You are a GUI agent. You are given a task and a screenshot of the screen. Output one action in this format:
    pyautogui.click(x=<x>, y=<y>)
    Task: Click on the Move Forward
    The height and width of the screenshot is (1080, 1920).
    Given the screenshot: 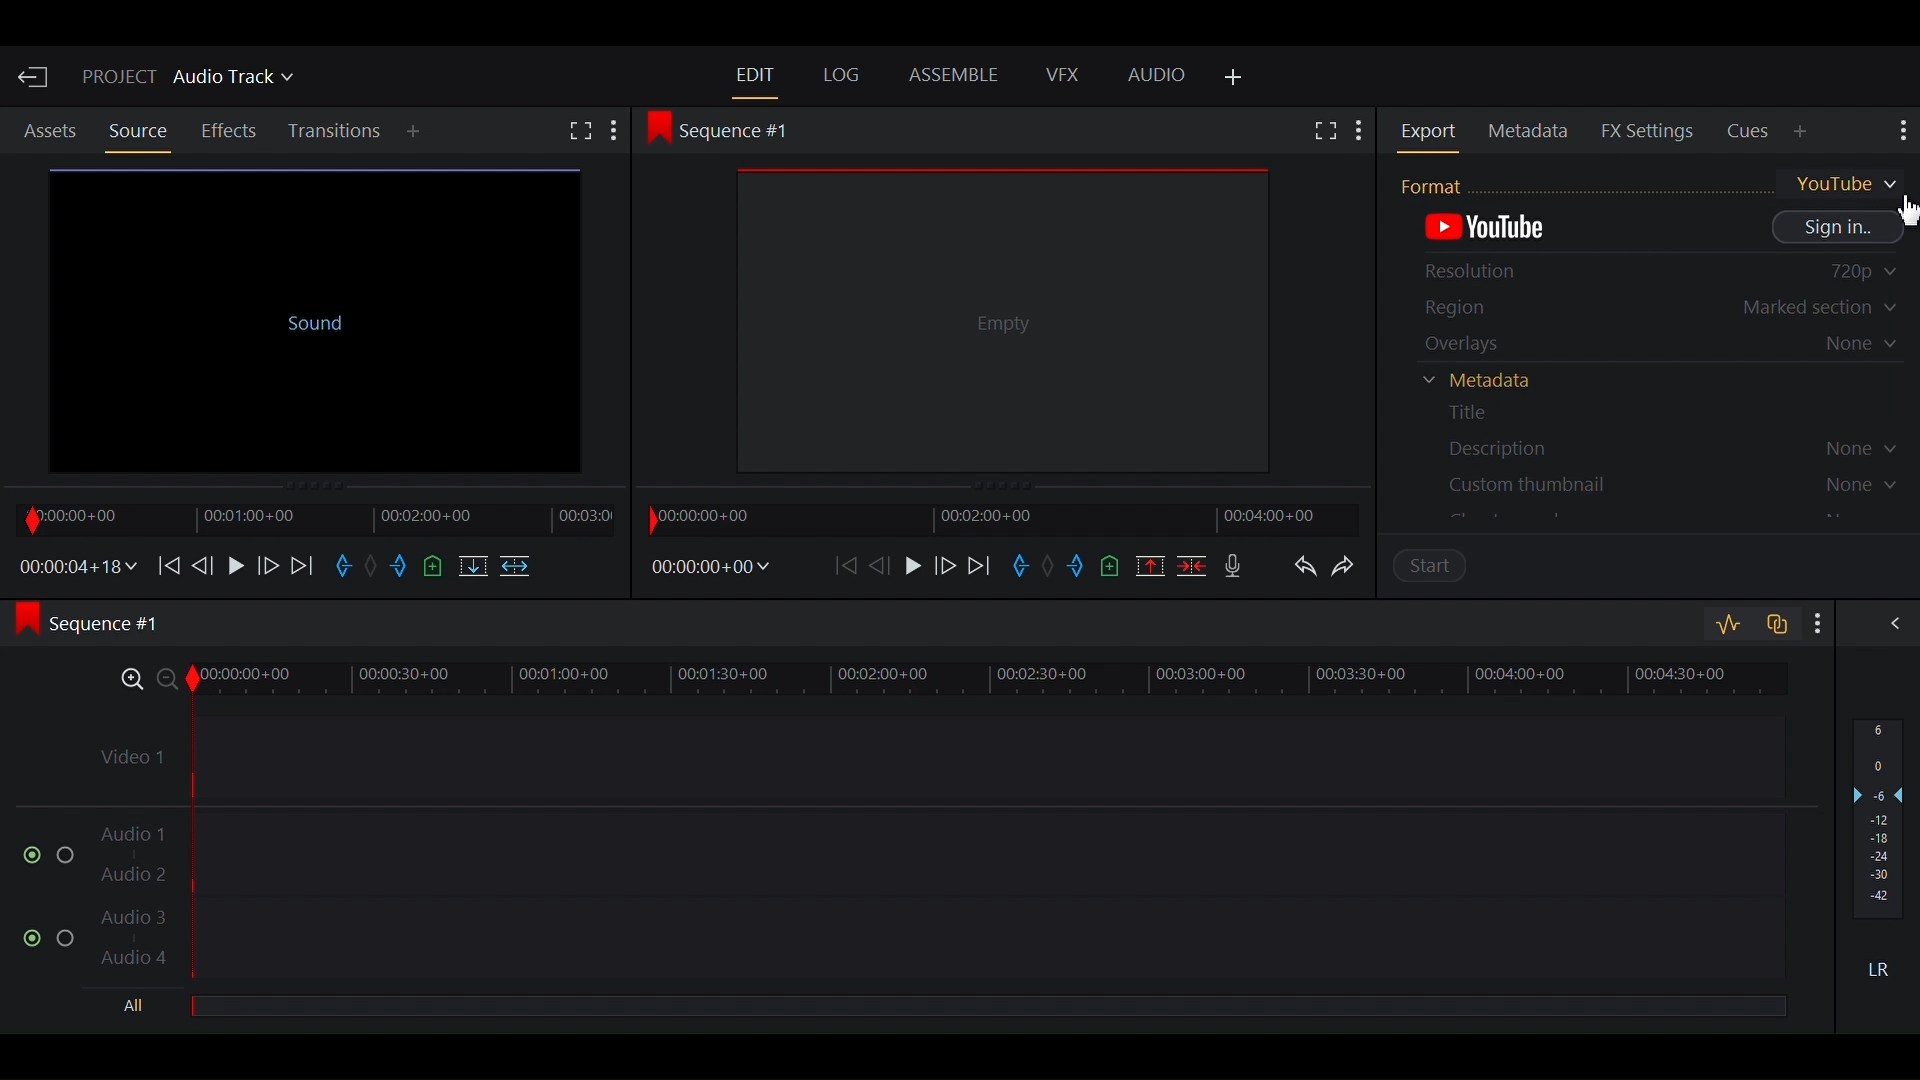 What is the action you would take?
    pyautogui.click(x=304, y=565)
    